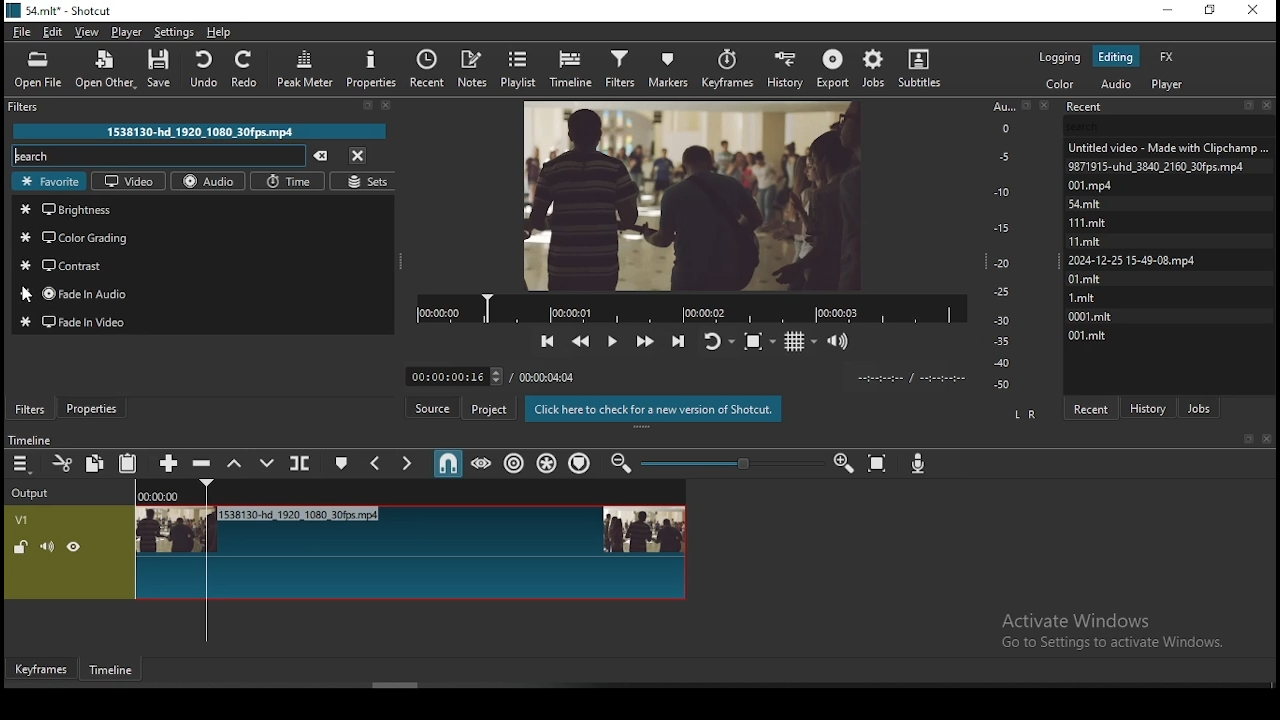 The height and width of the screenshot is (720, 1280). What do you see at coordinates (28, 441) in the screenshot?
I see `timeline` at bounding box center [28, 441].